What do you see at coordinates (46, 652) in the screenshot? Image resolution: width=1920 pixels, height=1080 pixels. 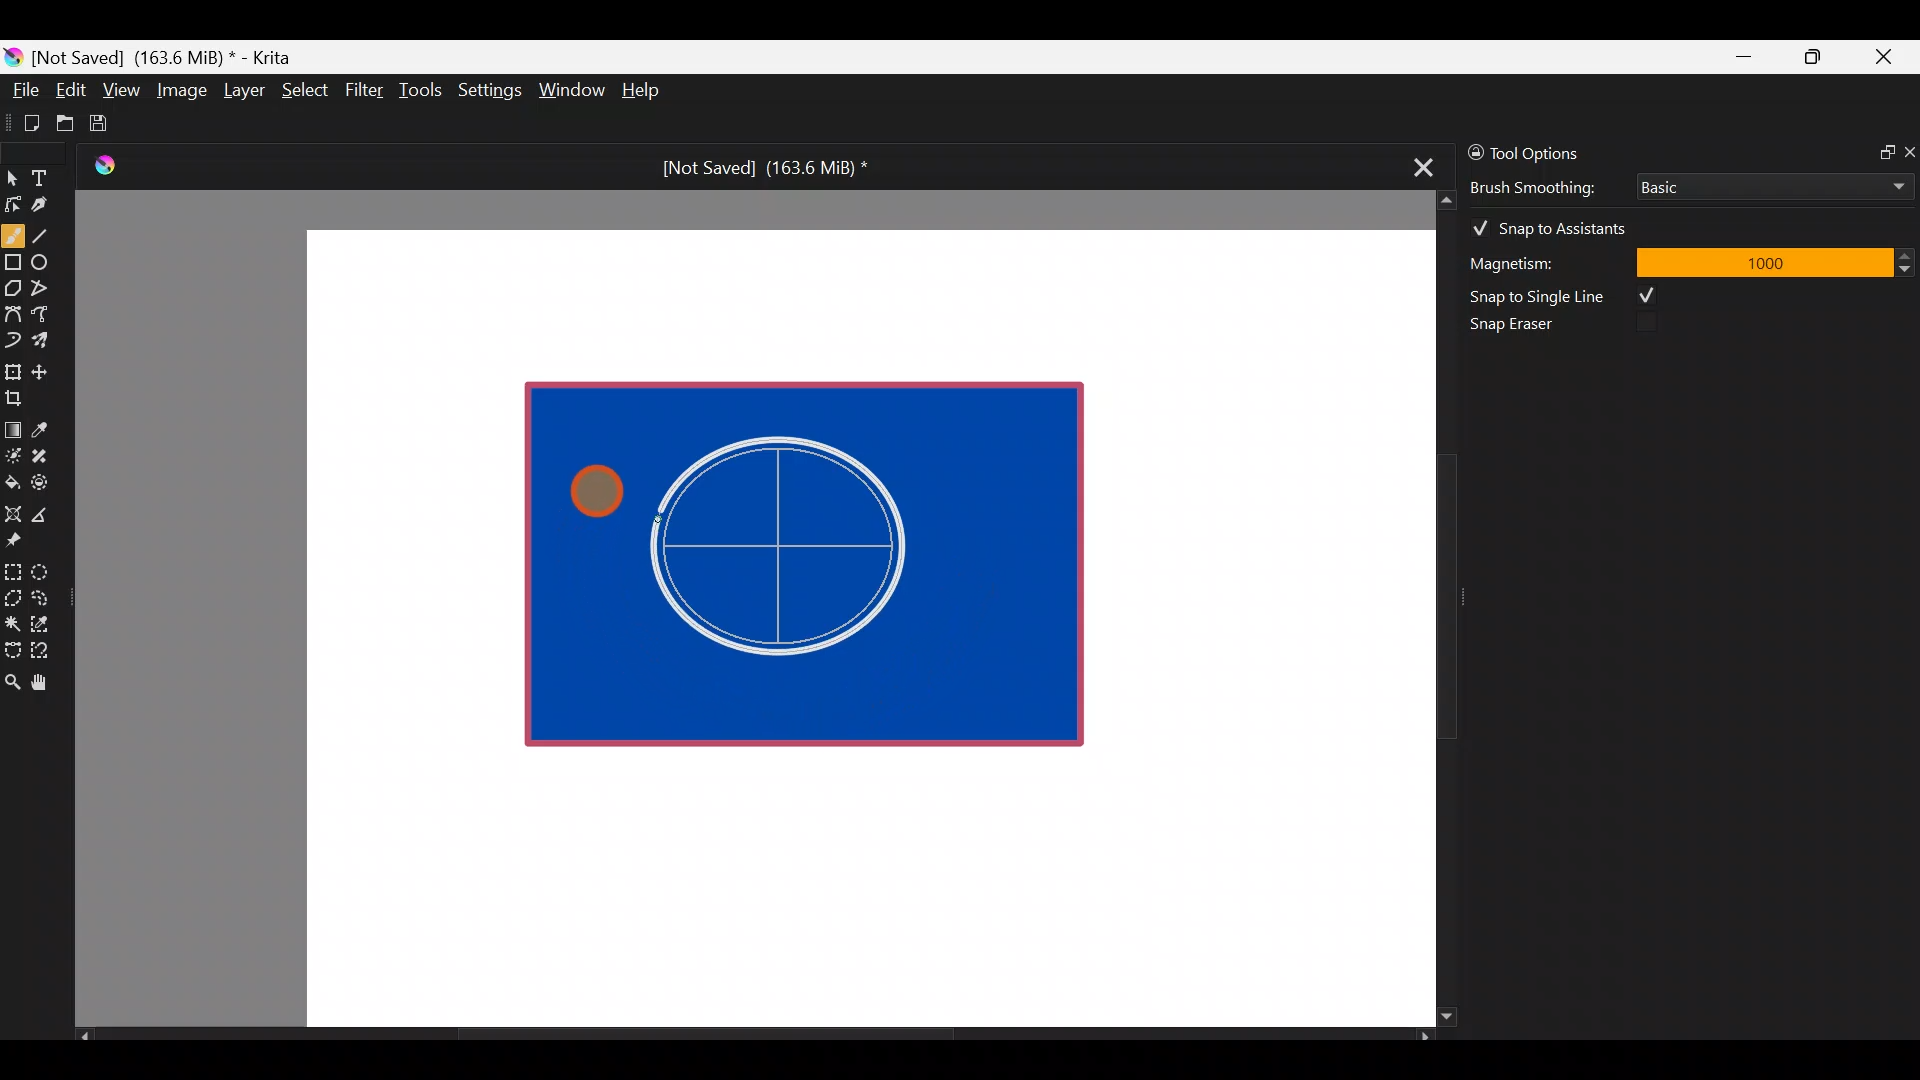 I see `Magnetic curve selection tool` at bounding box center [46, 652].